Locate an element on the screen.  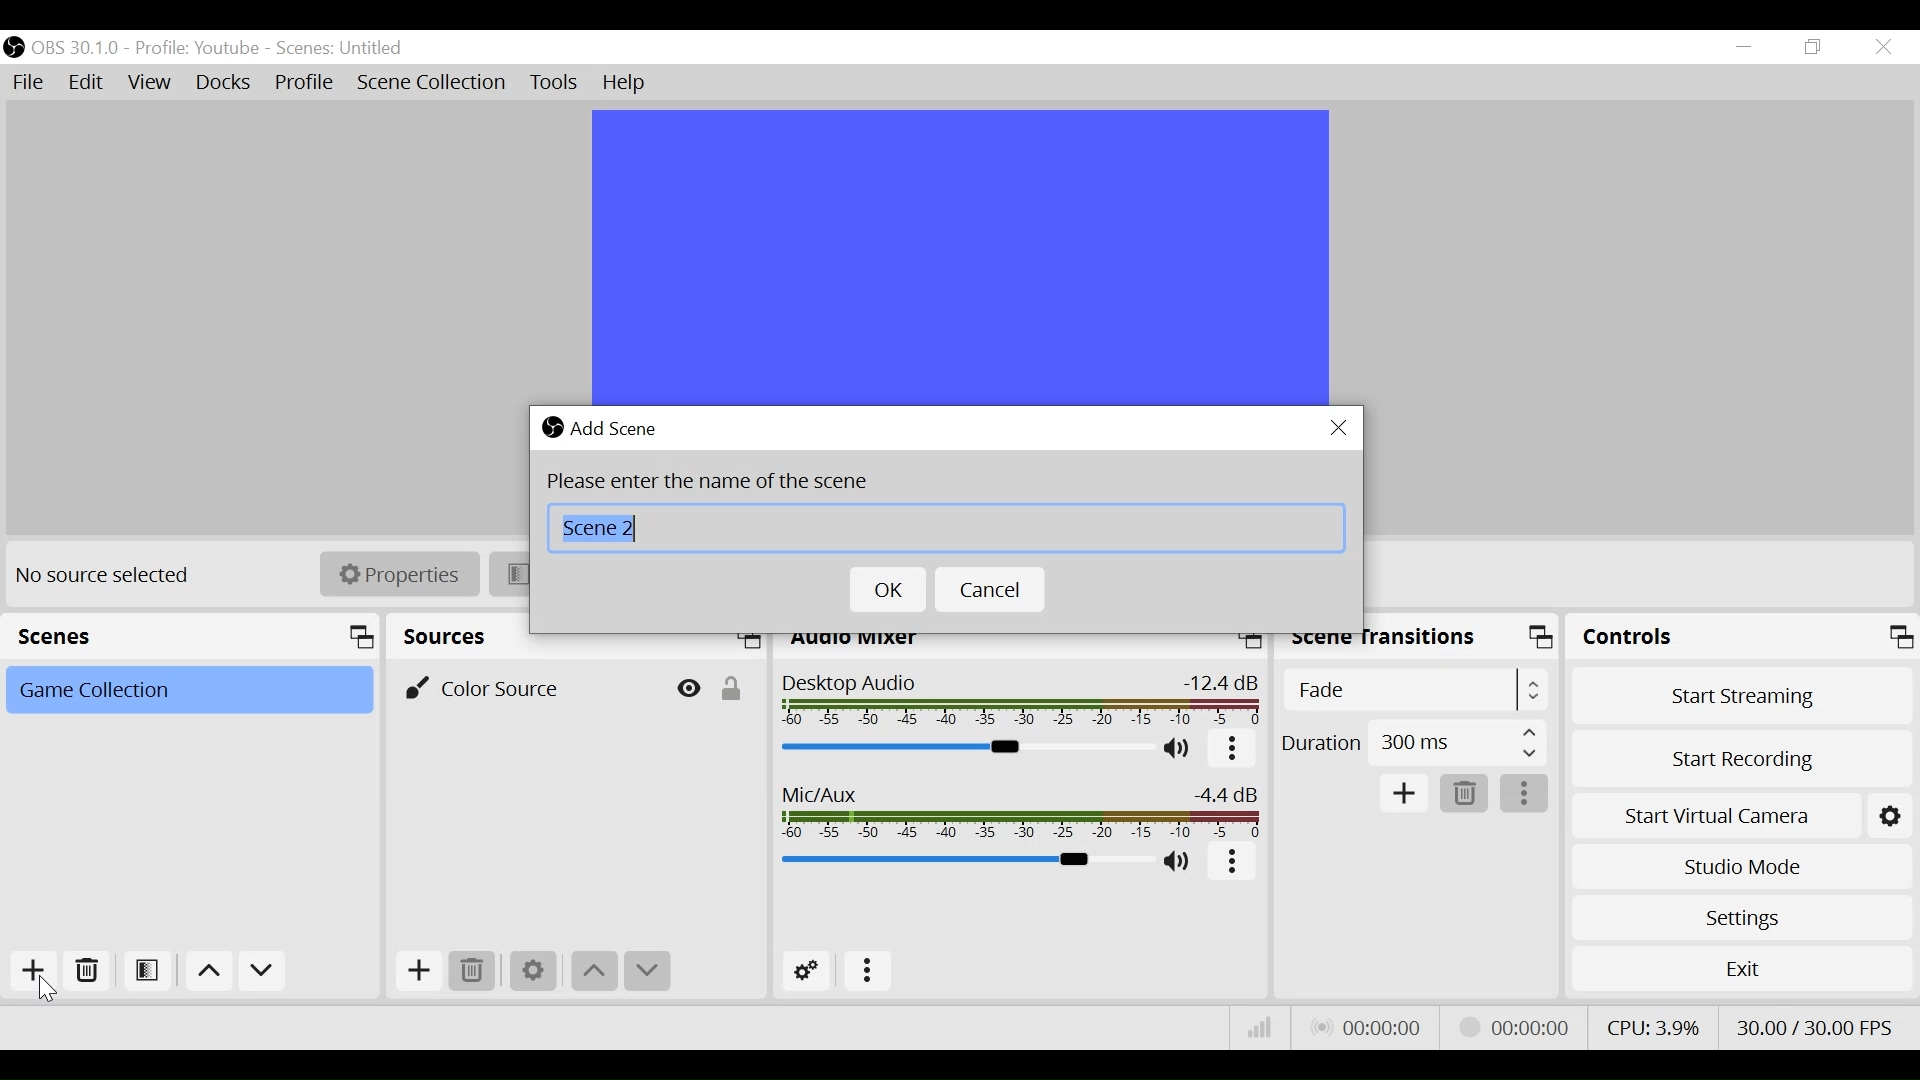
OK is located at coordinates (889, 590).